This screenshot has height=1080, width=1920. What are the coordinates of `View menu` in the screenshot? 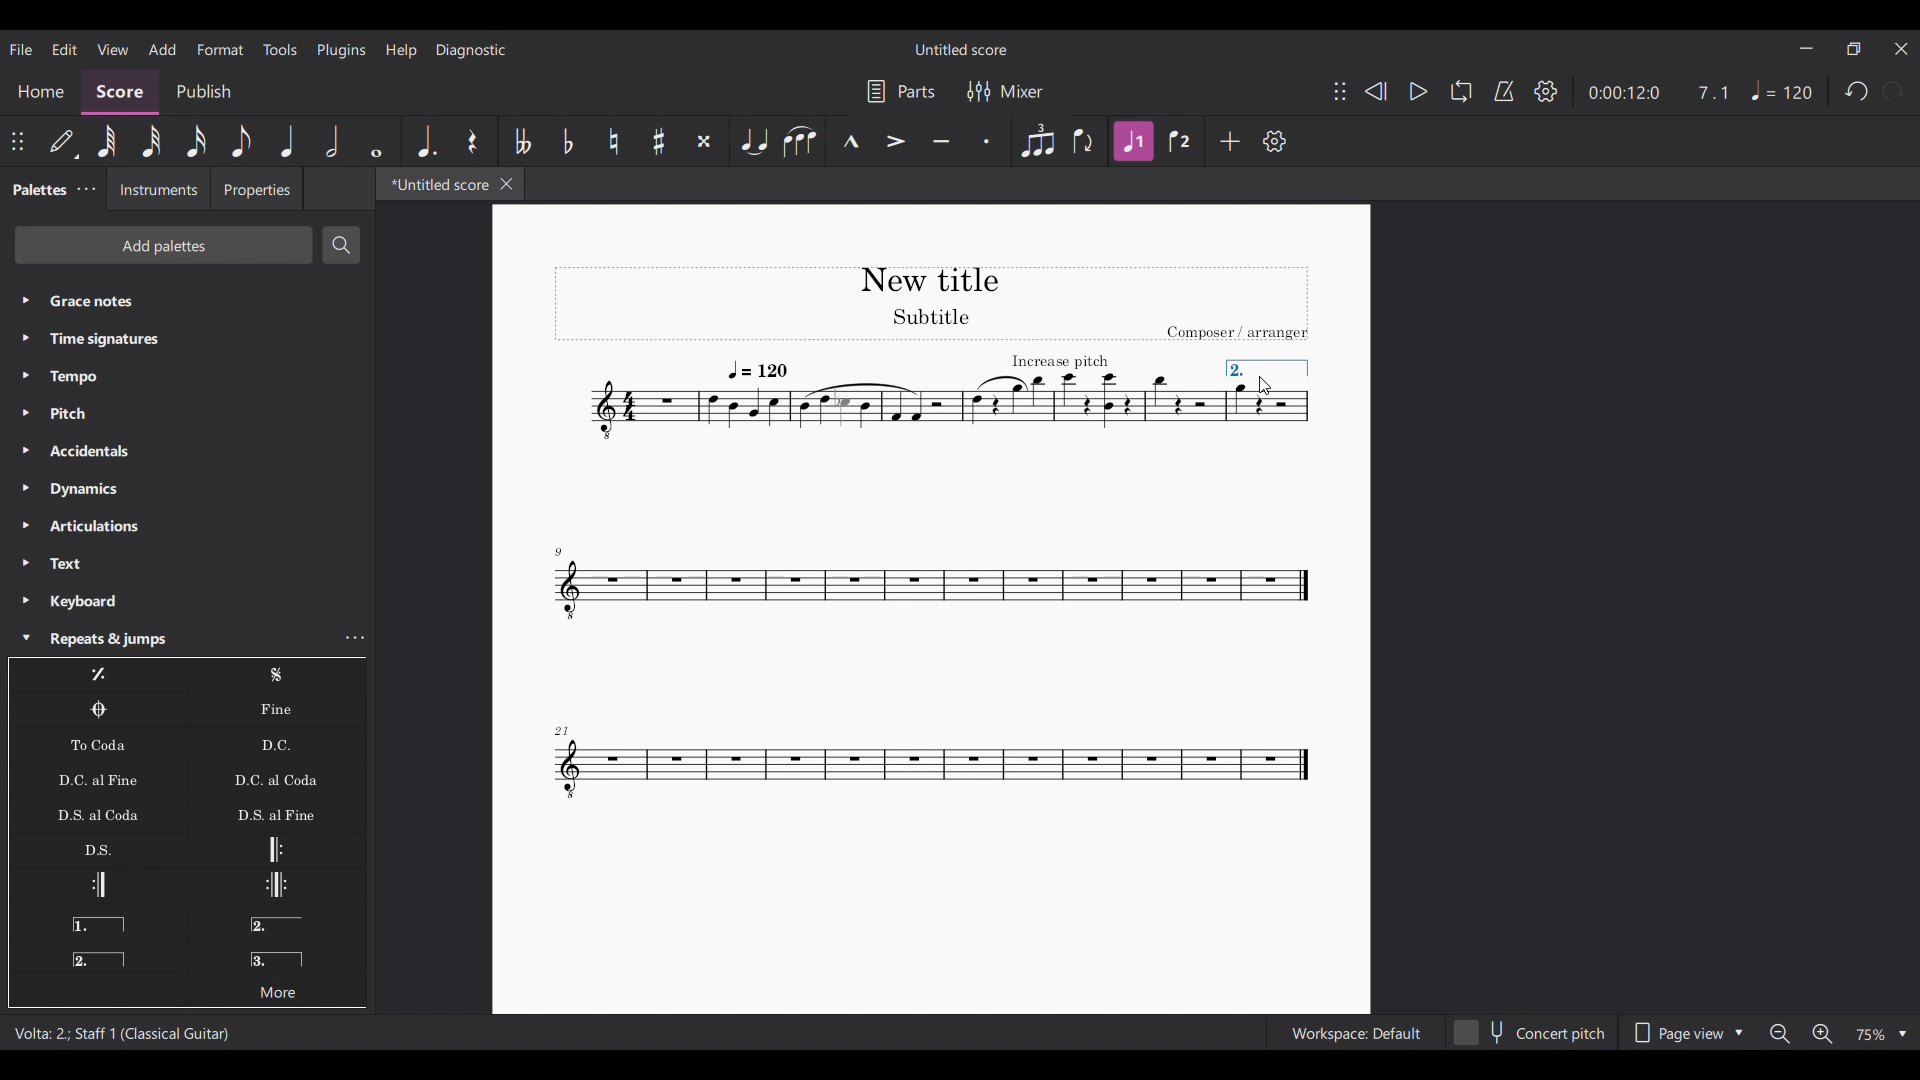 It's located at (113, 49).